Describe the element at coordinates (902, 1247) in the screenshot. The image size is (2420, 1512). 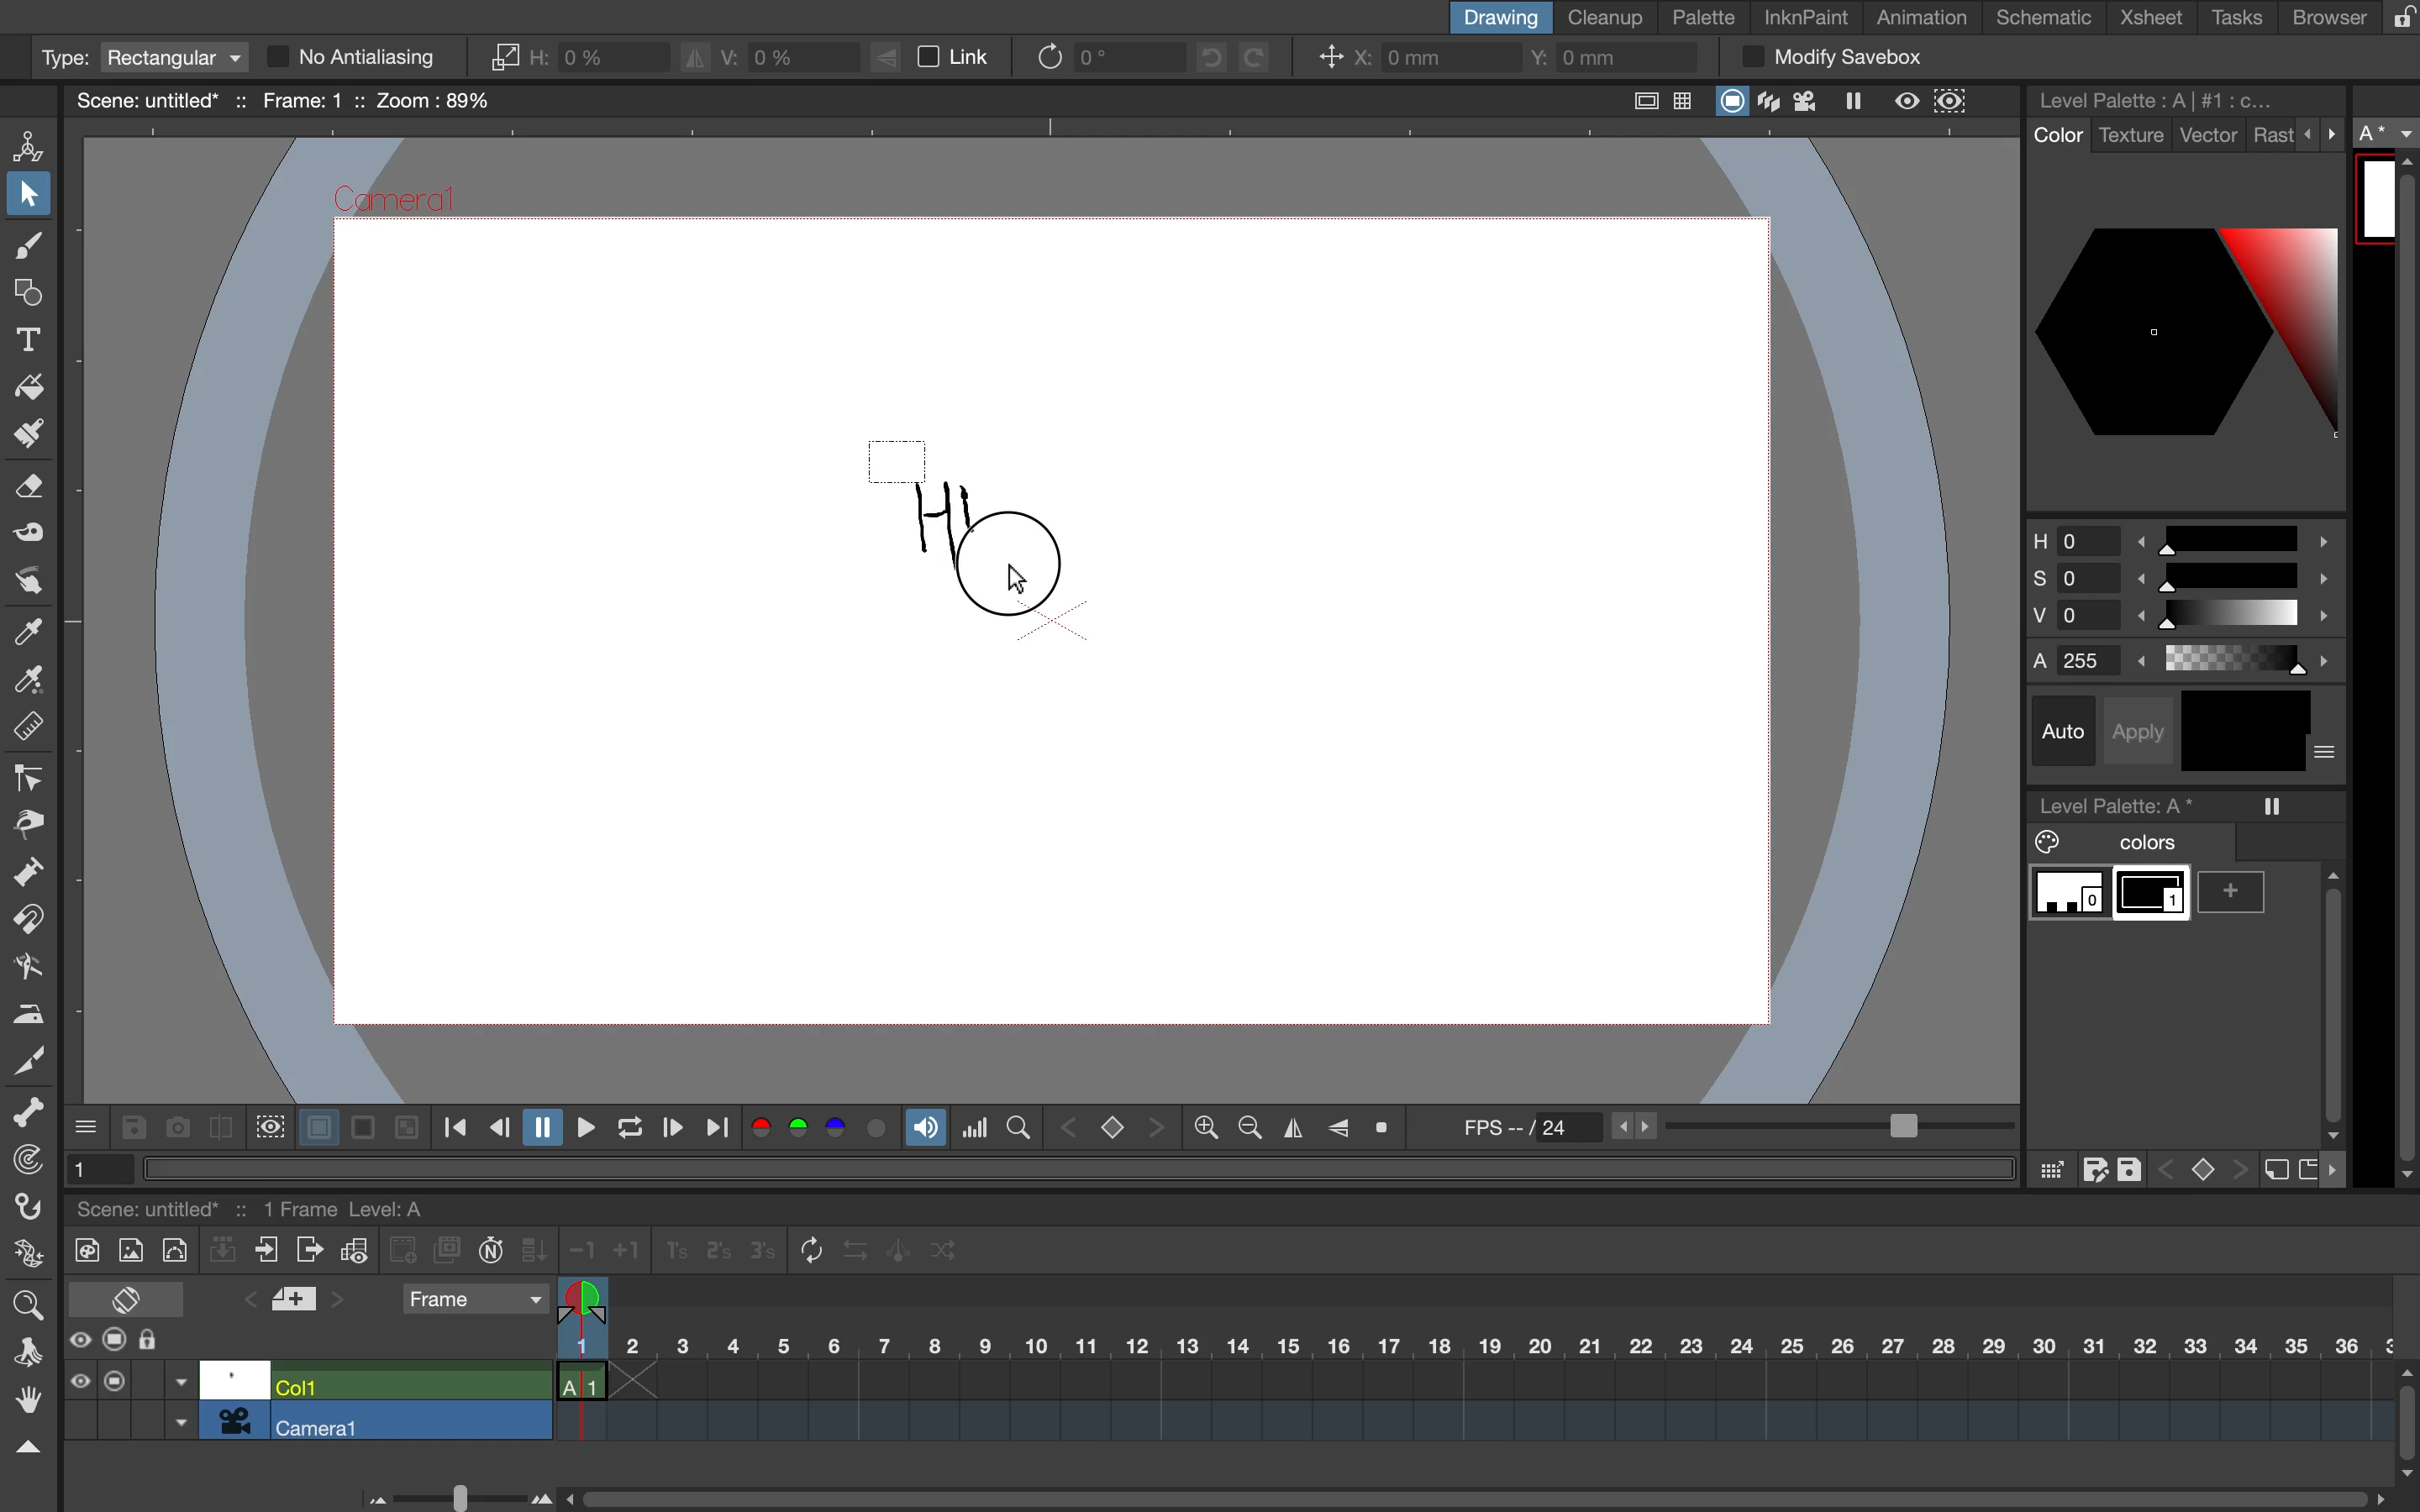
I see `swing` at that location.